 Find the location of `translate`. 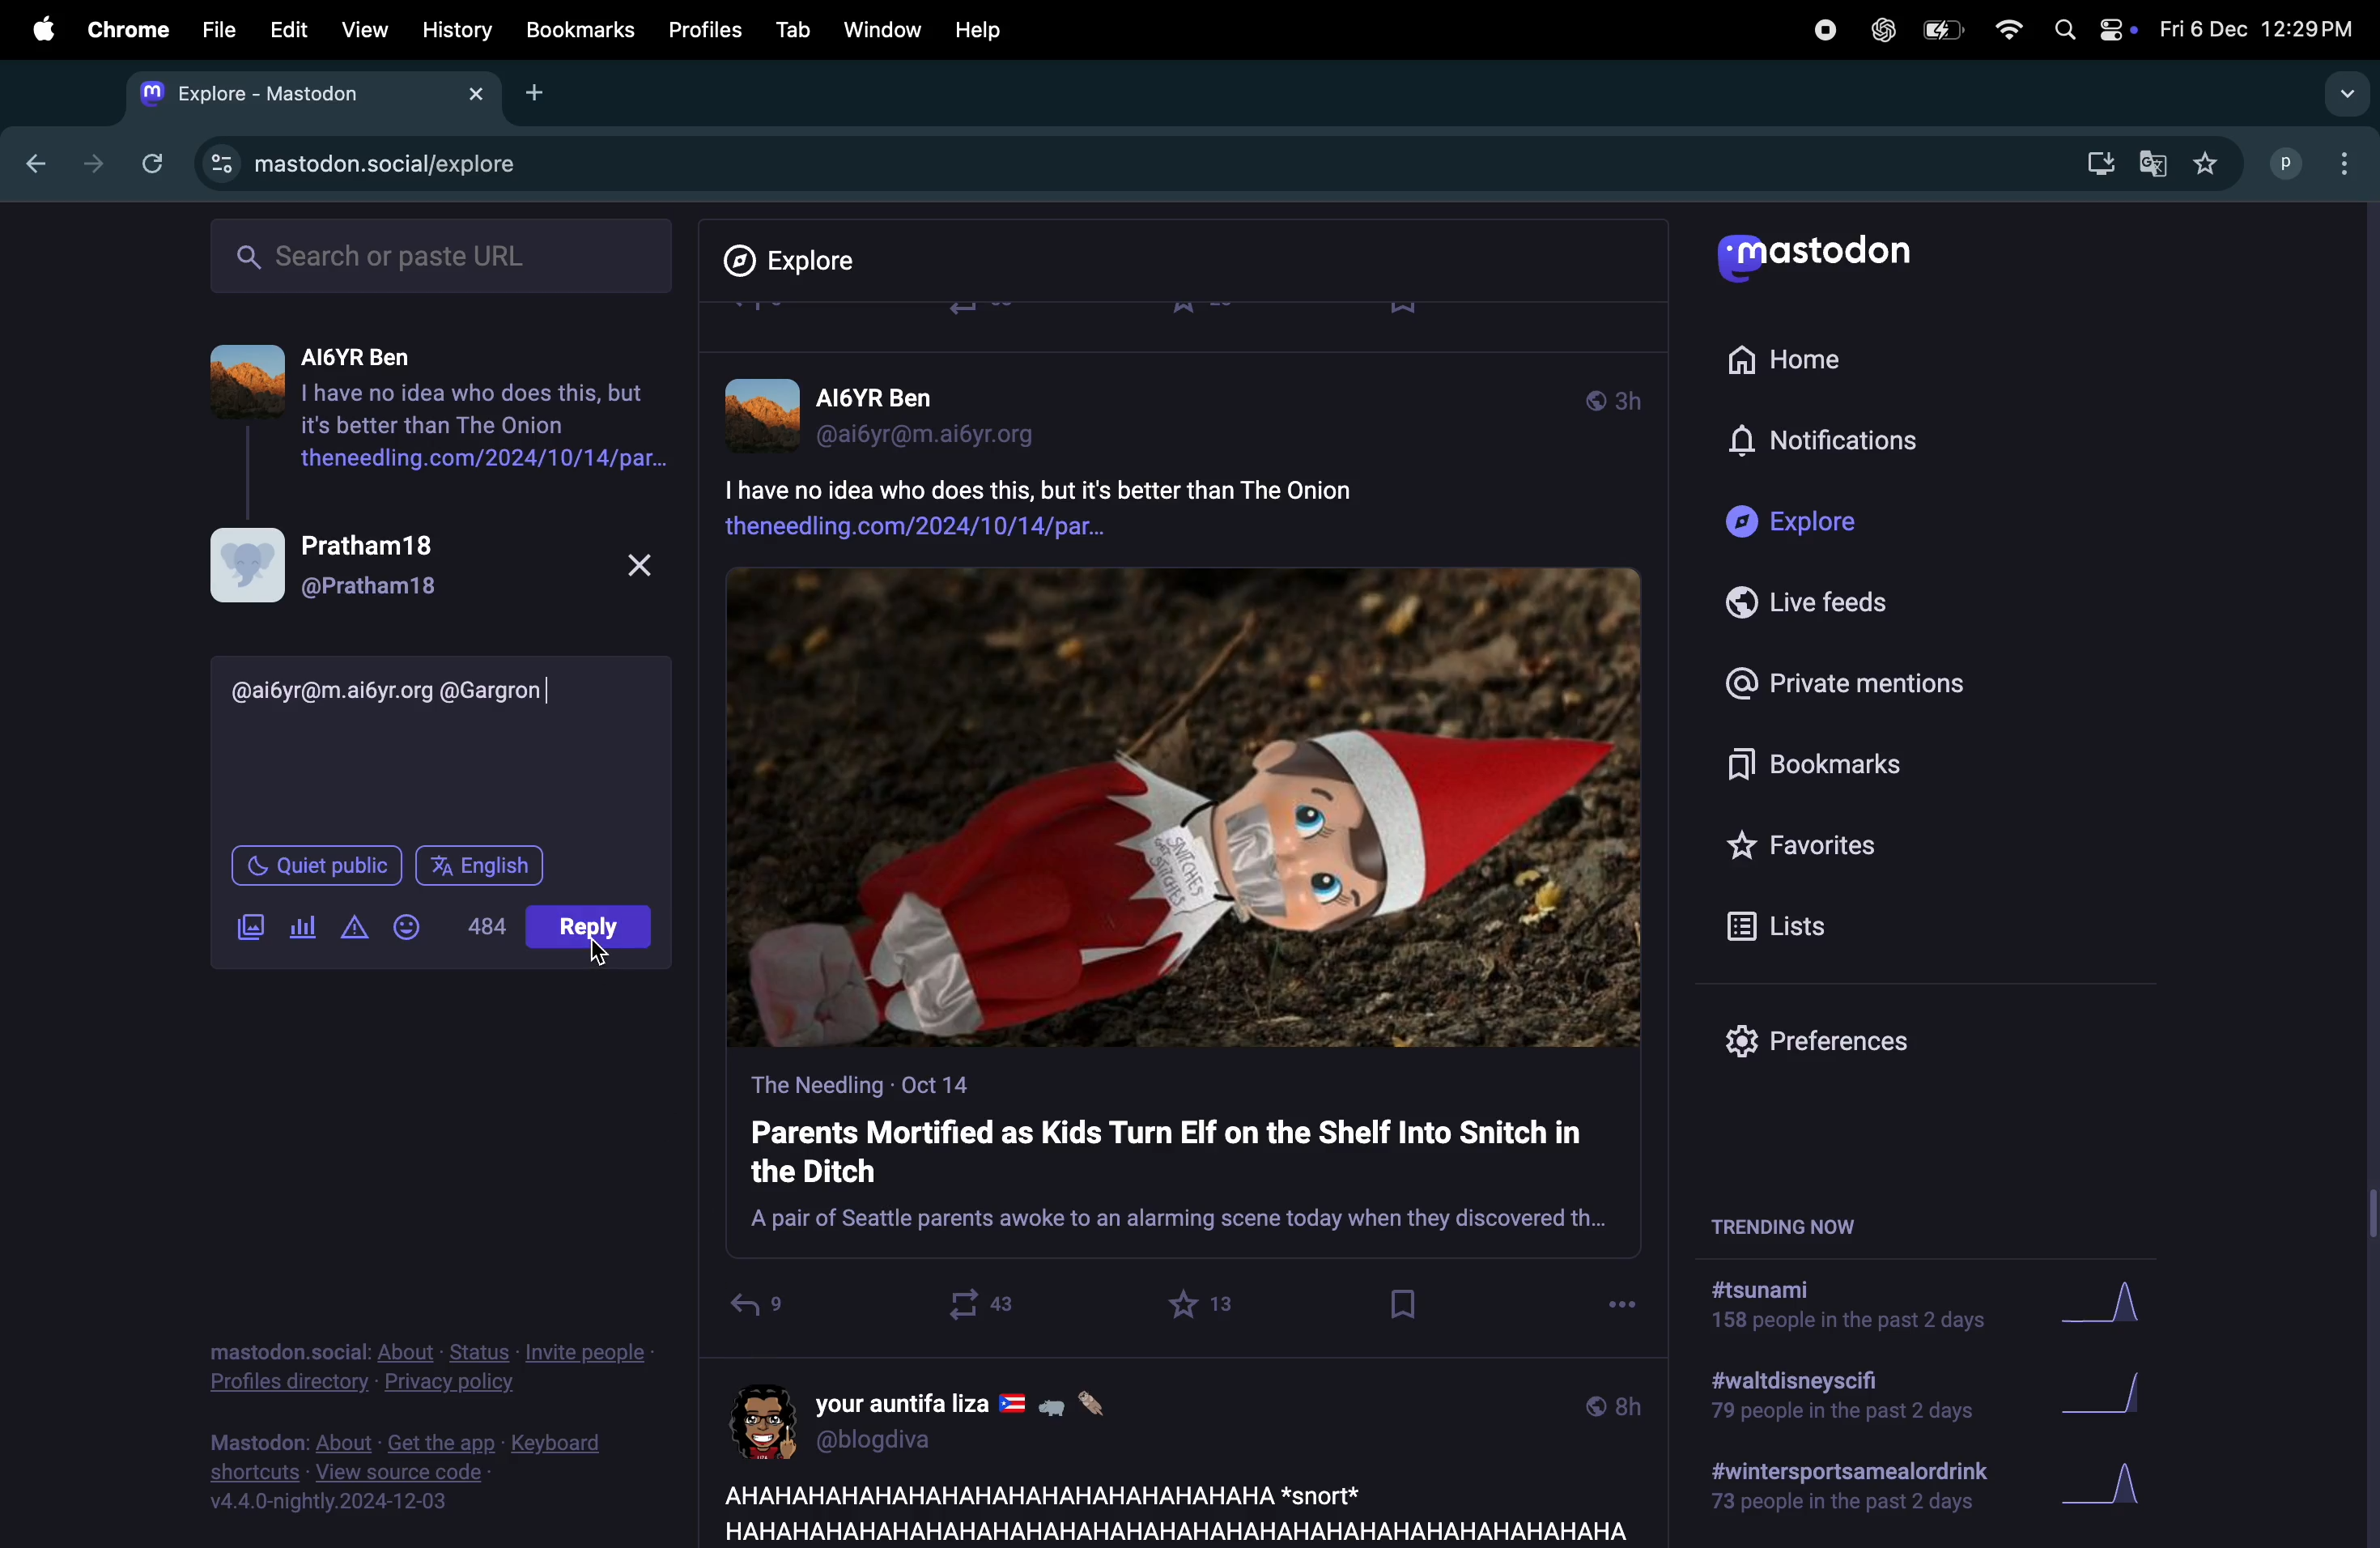

translate is located at coordinates (2153, 166).